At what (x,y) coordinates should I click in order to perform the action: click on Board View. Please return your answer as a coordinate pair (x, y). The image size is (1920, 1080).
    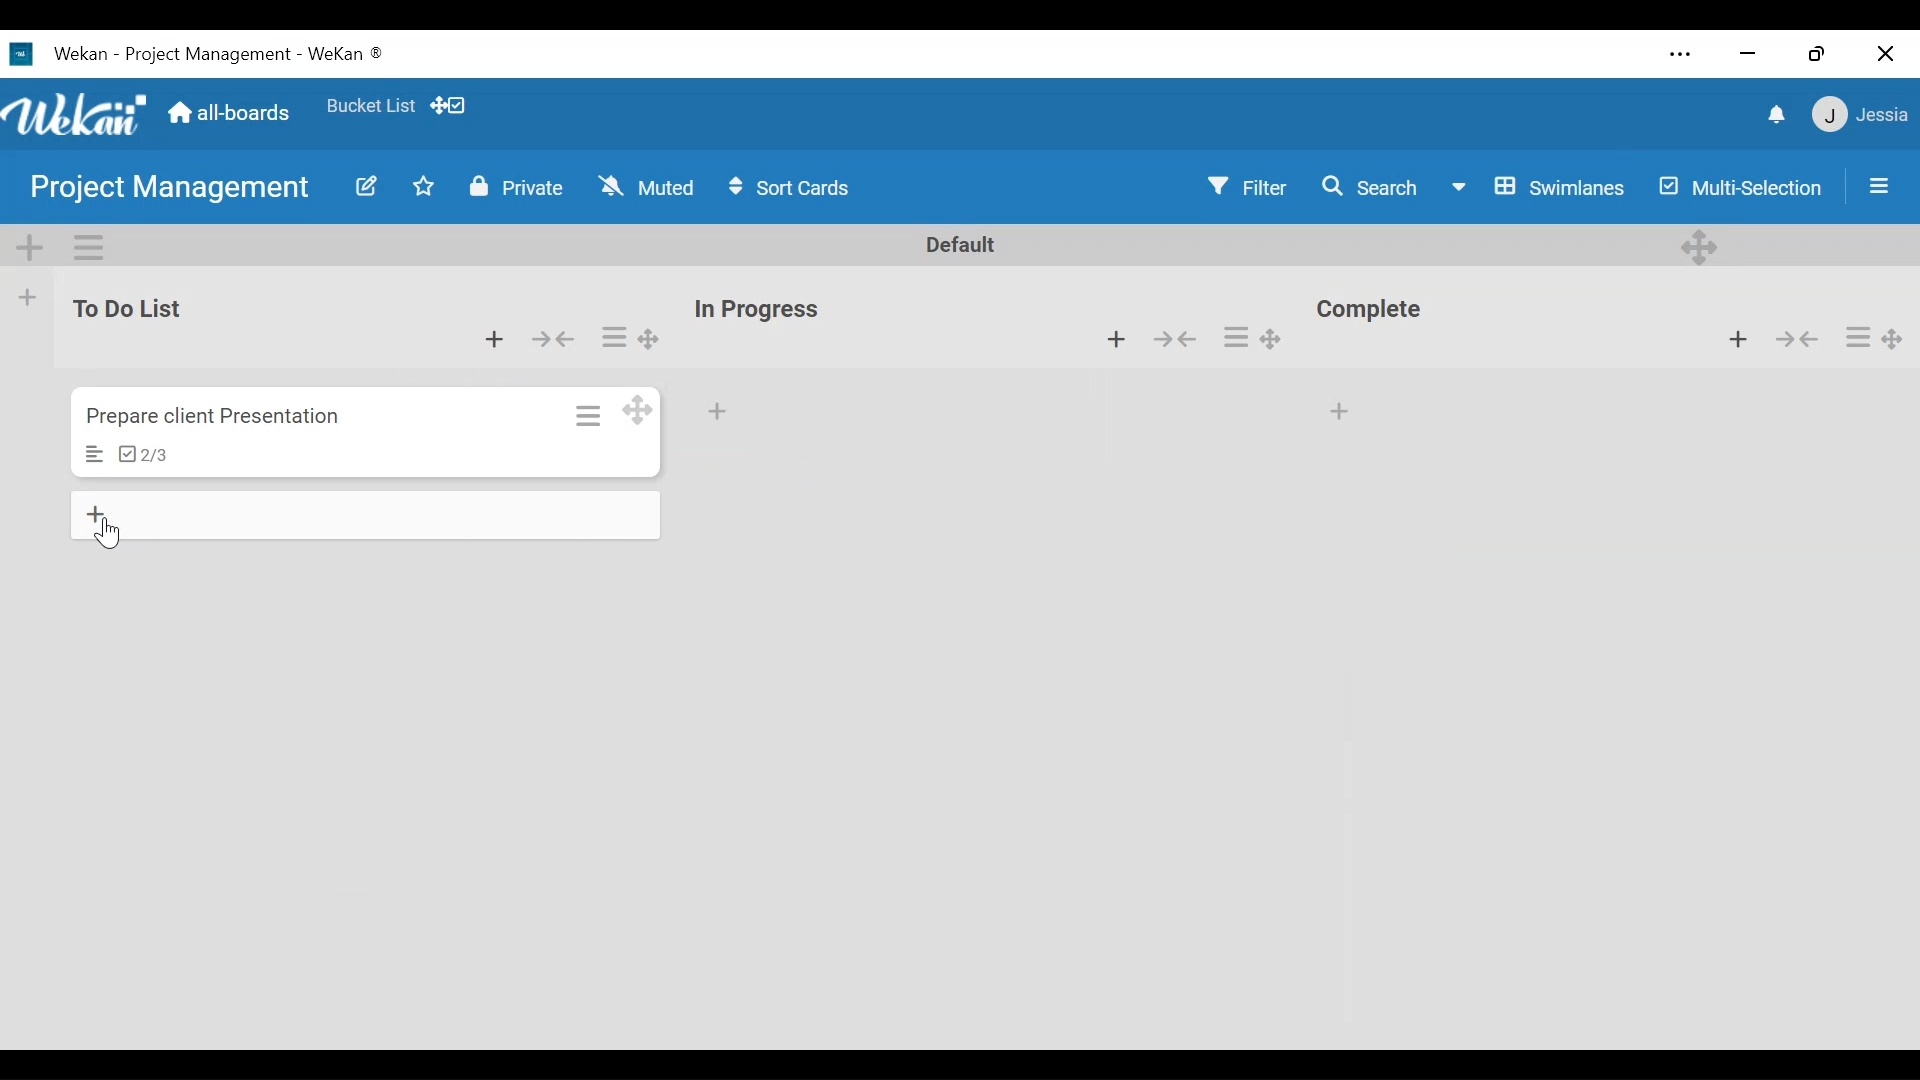
    Looking at the image, I should click on (1537, 186).